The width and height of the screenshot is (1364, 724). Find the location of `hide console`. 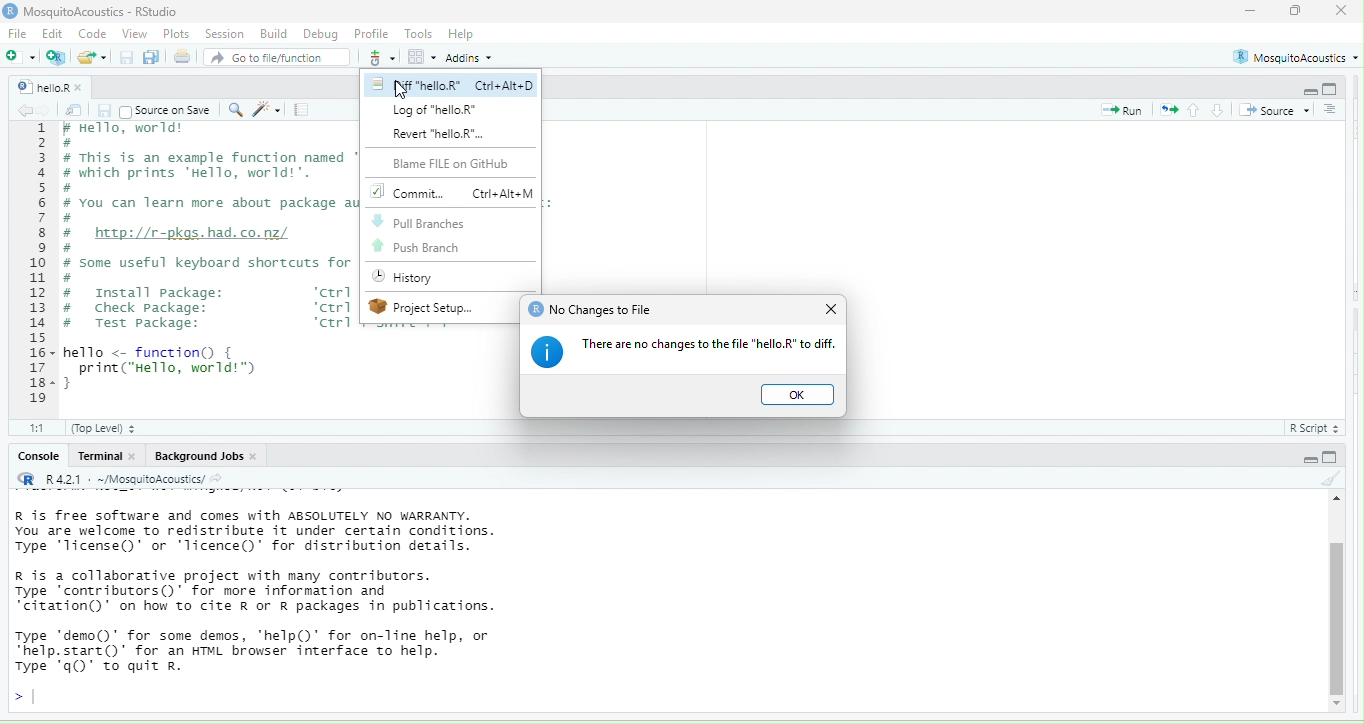

hide console is located at coordinates (1333, 458).